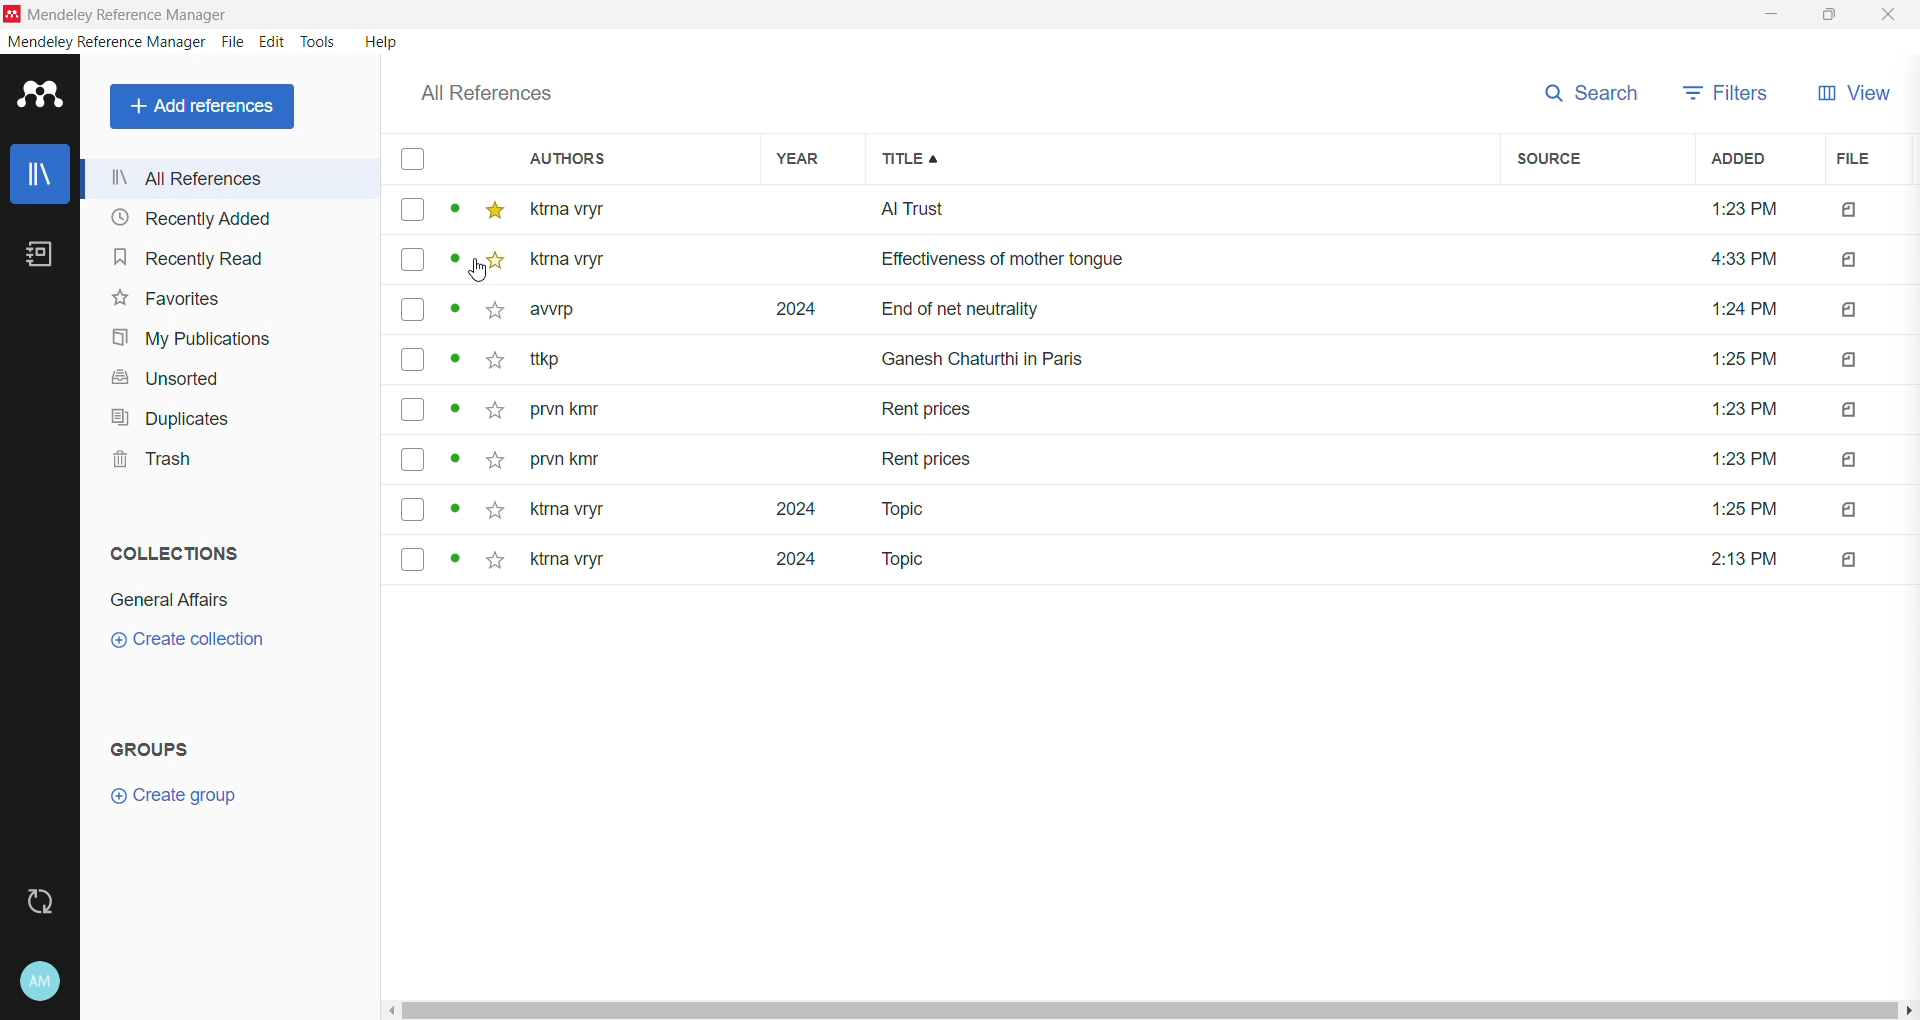 The image size is (1920, 1020). I want to click on box, so click(413, 312).